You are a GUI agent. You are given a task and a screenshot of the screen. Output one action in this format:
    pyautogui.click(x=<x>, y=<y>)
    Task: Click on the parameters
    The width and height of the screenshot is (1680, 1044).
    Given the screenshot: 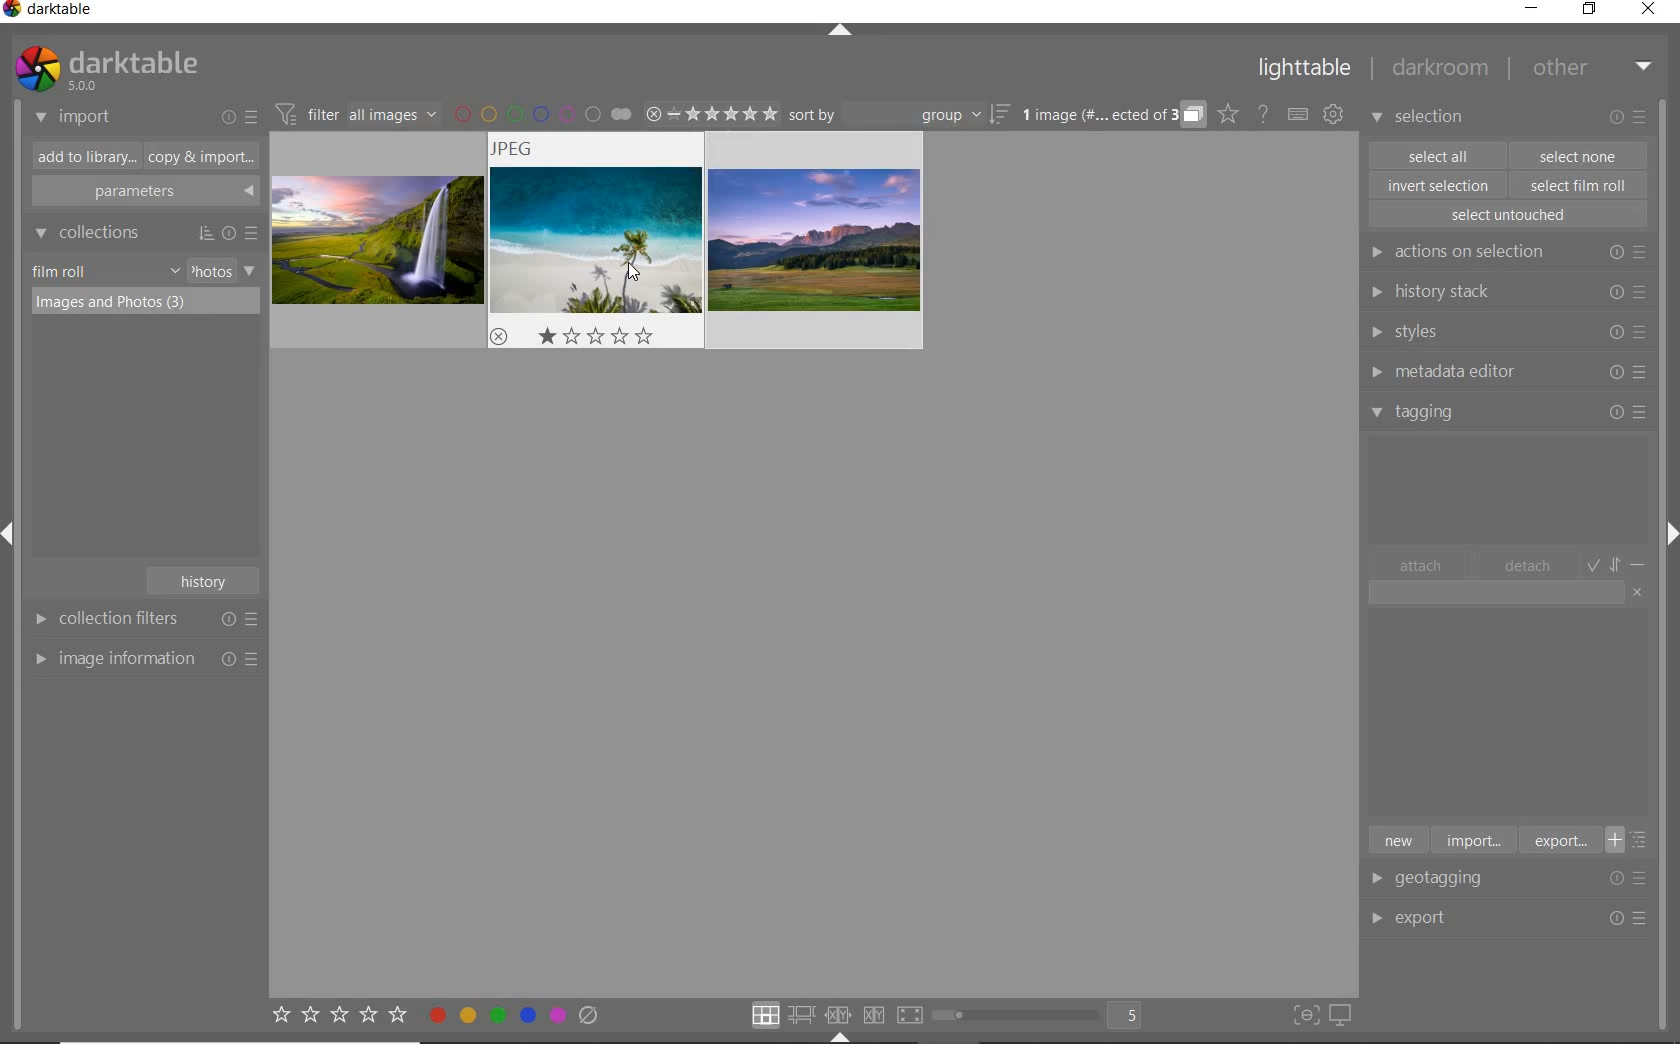 What is the action you would take?
    pyautogui.click(x=143, y=192)
    